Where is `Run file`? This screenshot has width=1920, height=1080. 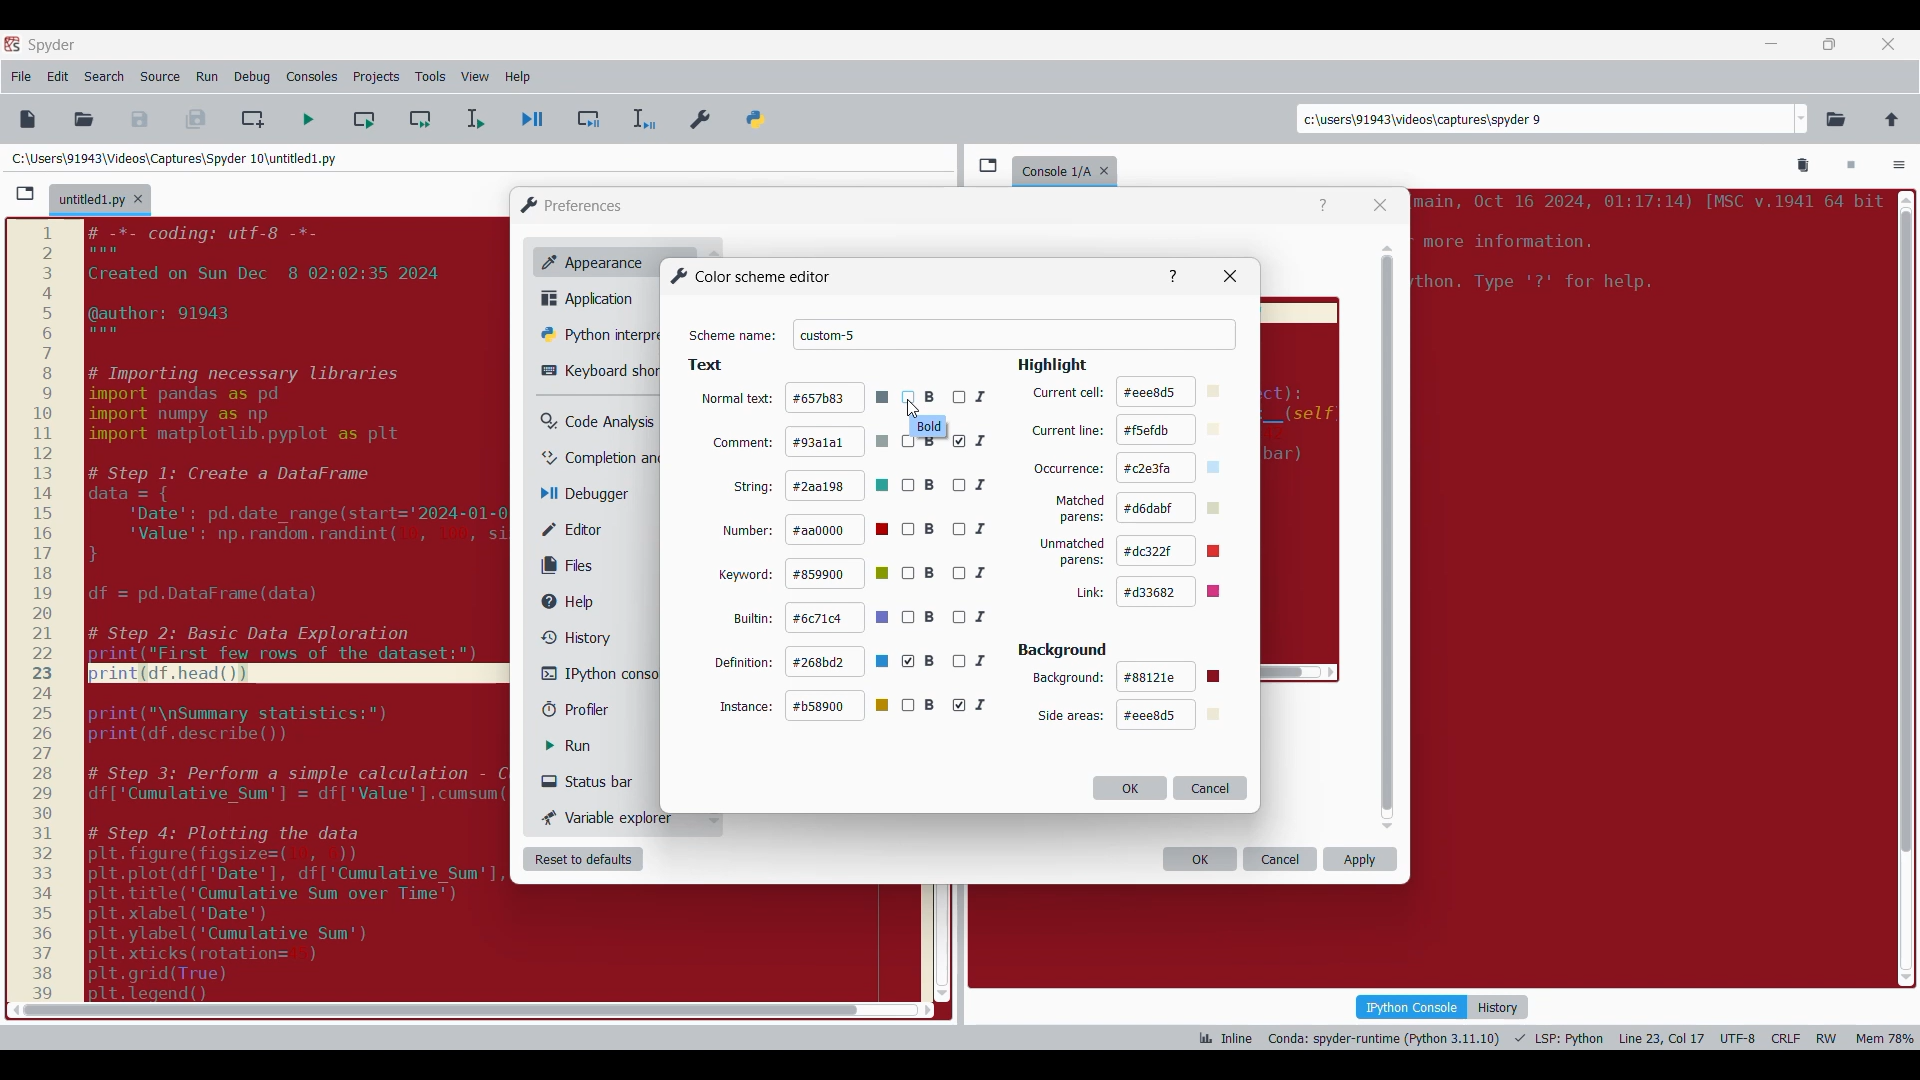 Run file is located at coordinates (308, 119).